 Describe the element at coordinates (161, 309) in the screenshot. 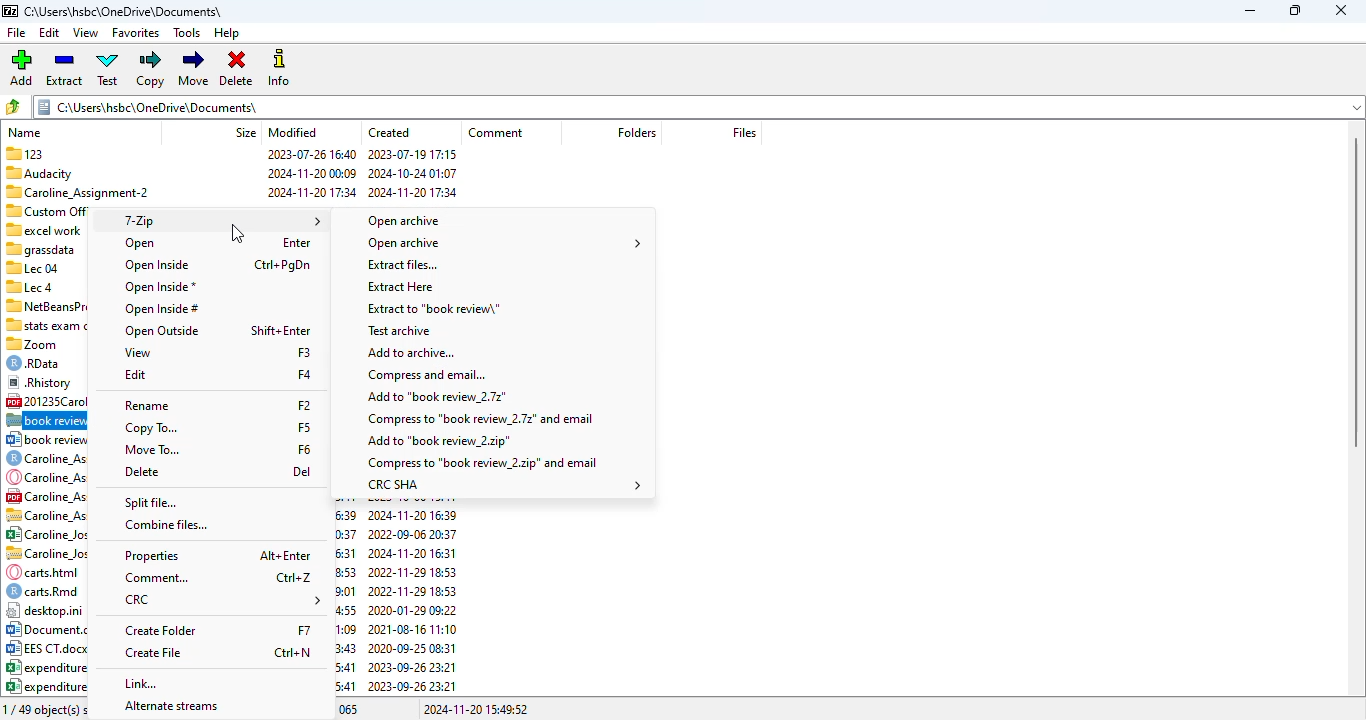

I see `open inside#` at that location.